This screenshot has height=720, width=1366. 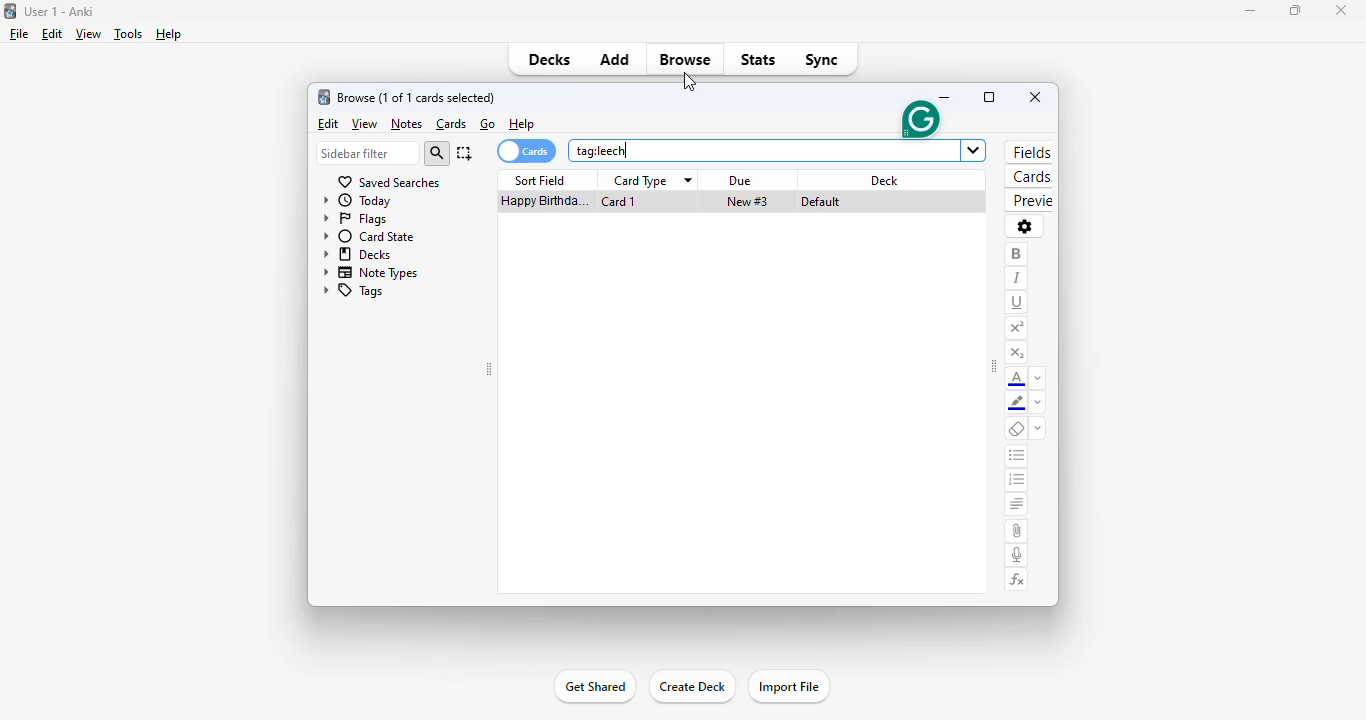 I want to click on toggle sidebar, so click(x=489, y=369).